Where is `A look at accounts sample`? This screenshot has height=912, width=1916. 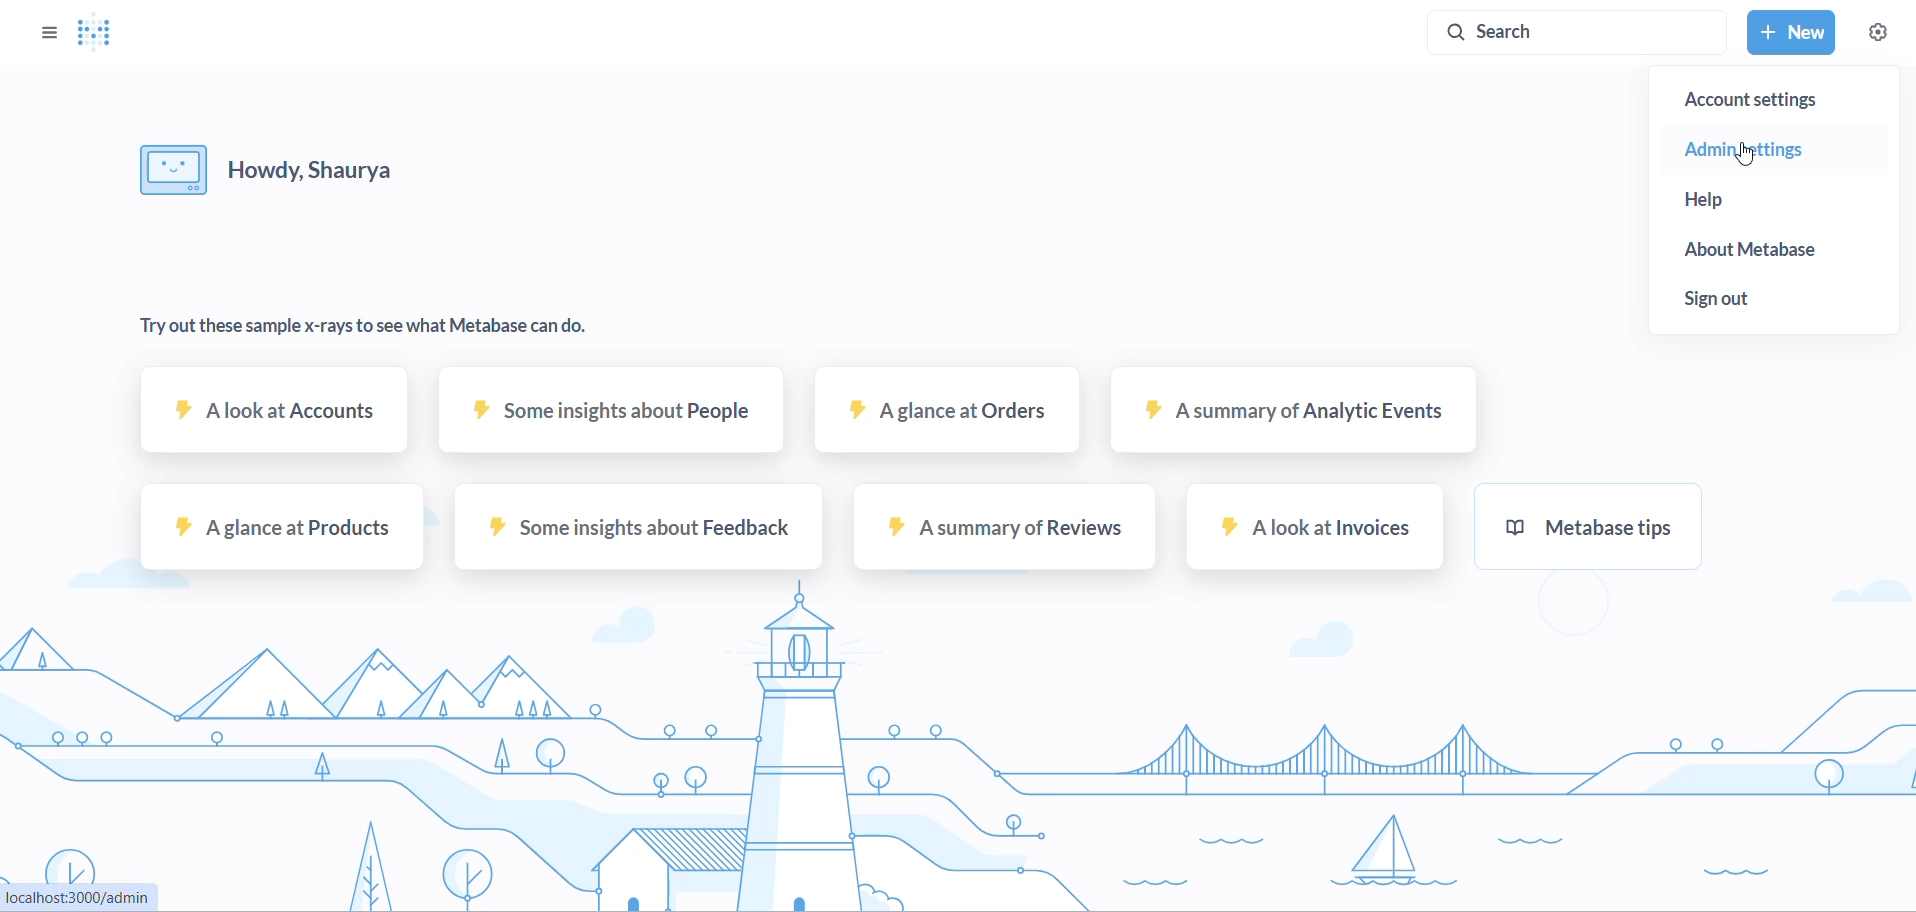
A look at accounts sample is located at coordinates (257, 414).